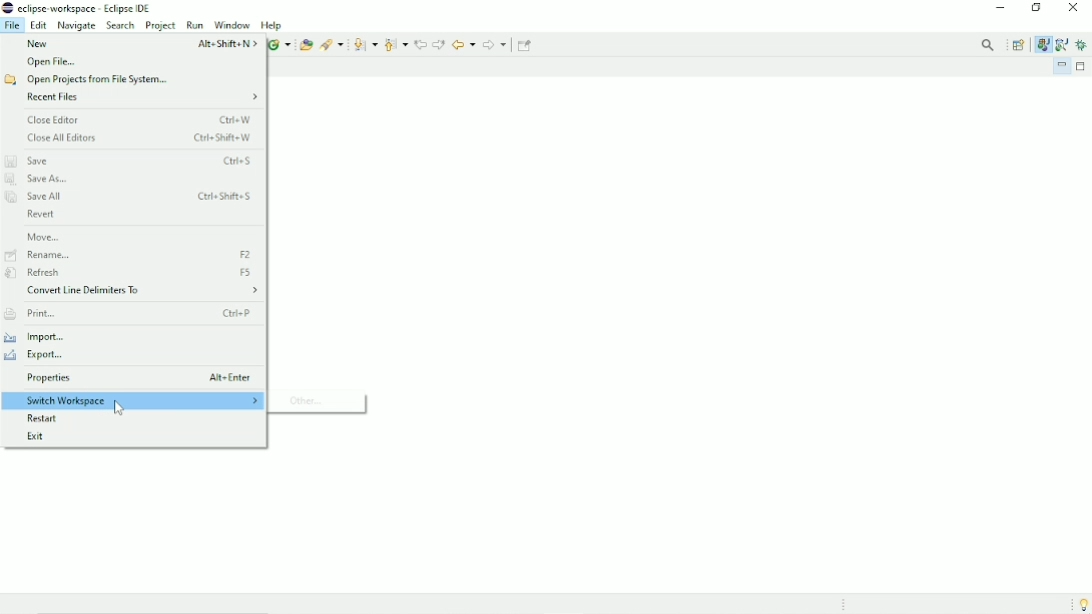 This screenshot has width=1092, height=614. Describe the element at coordinates (305, 44) in the screenshot. I see `Open type` at that location.